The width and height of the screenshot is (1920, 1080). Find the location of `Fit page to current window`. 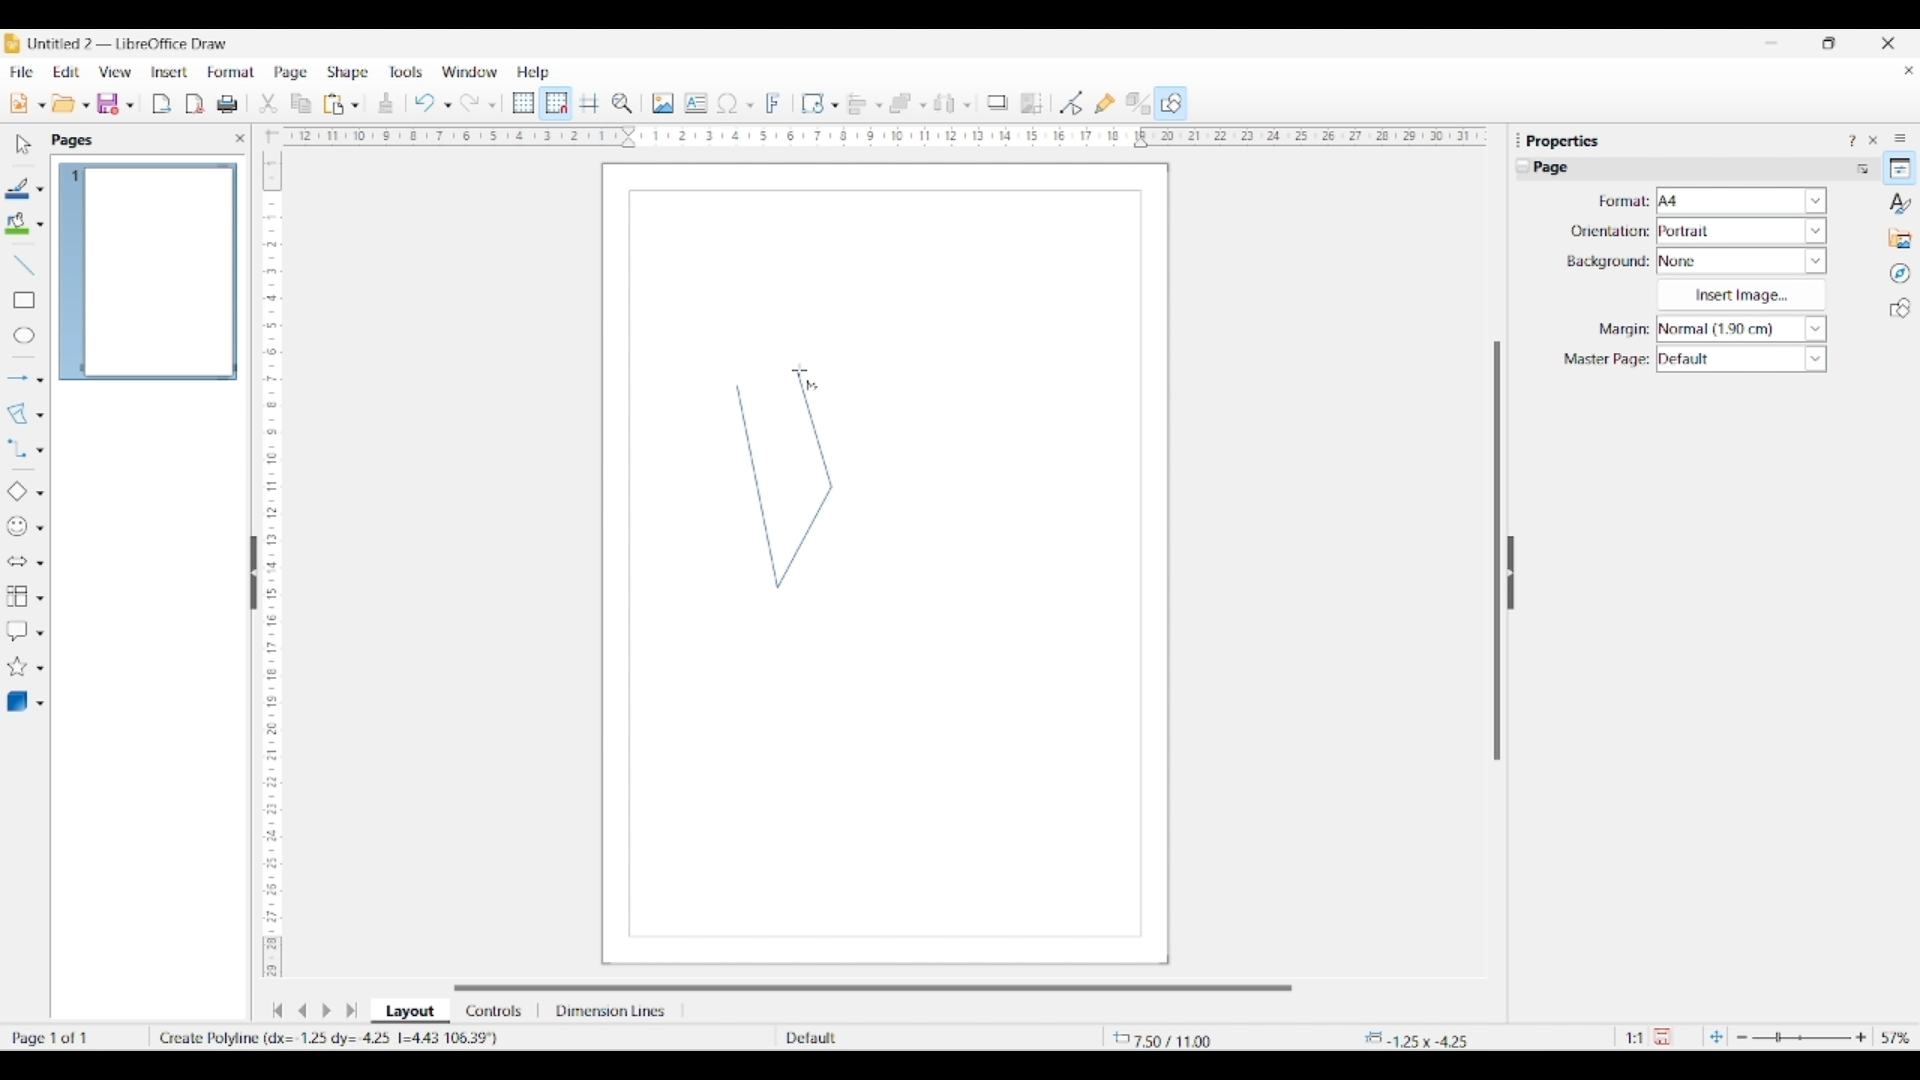

Fit page to current window is located at coordinates (1716, 1036).